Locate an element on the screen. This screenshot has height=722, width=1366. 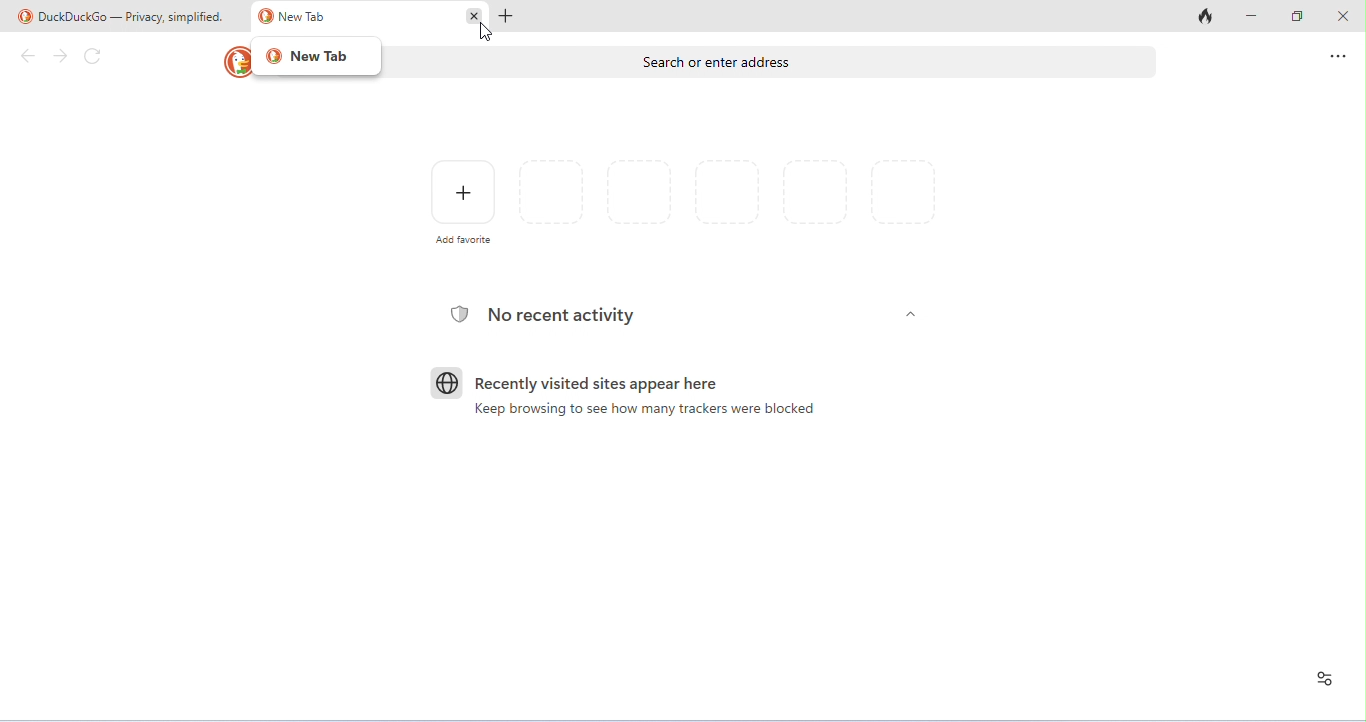
duckdukgo privacy simplified is located at coordinates (127, 16).